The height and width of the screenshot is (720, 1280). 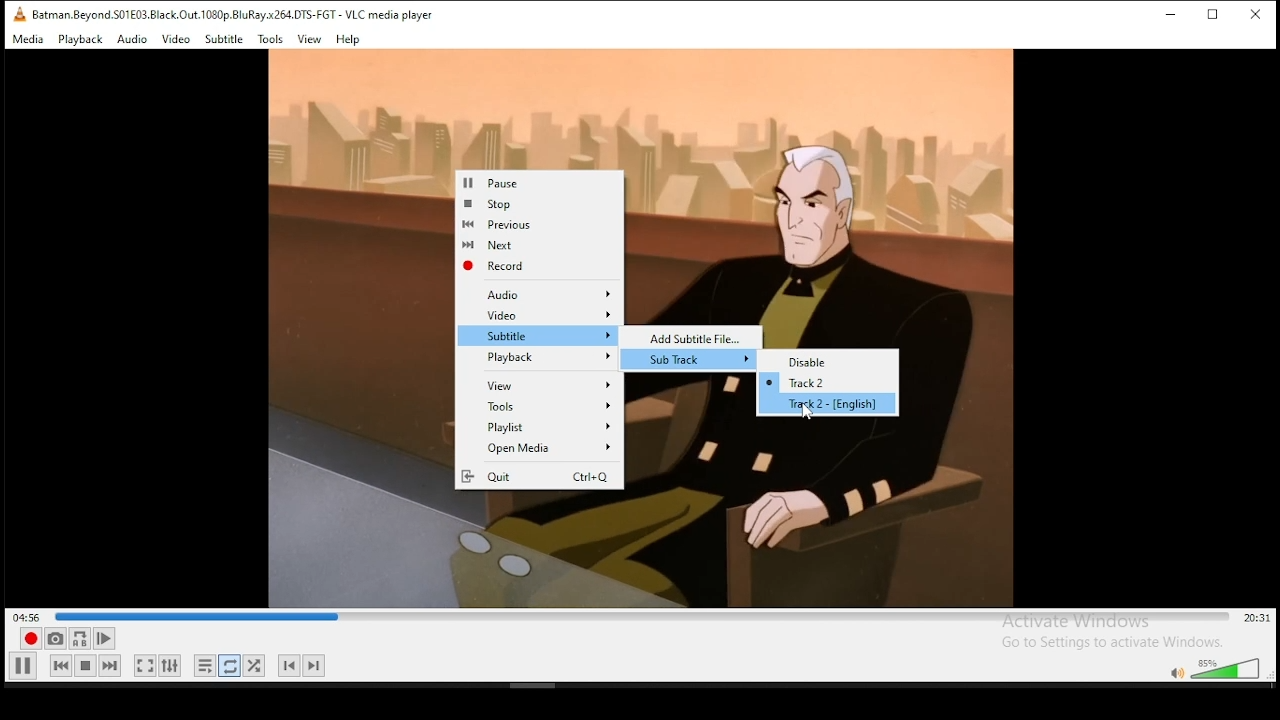 I want to click on Media, so click(x=29, y=40).